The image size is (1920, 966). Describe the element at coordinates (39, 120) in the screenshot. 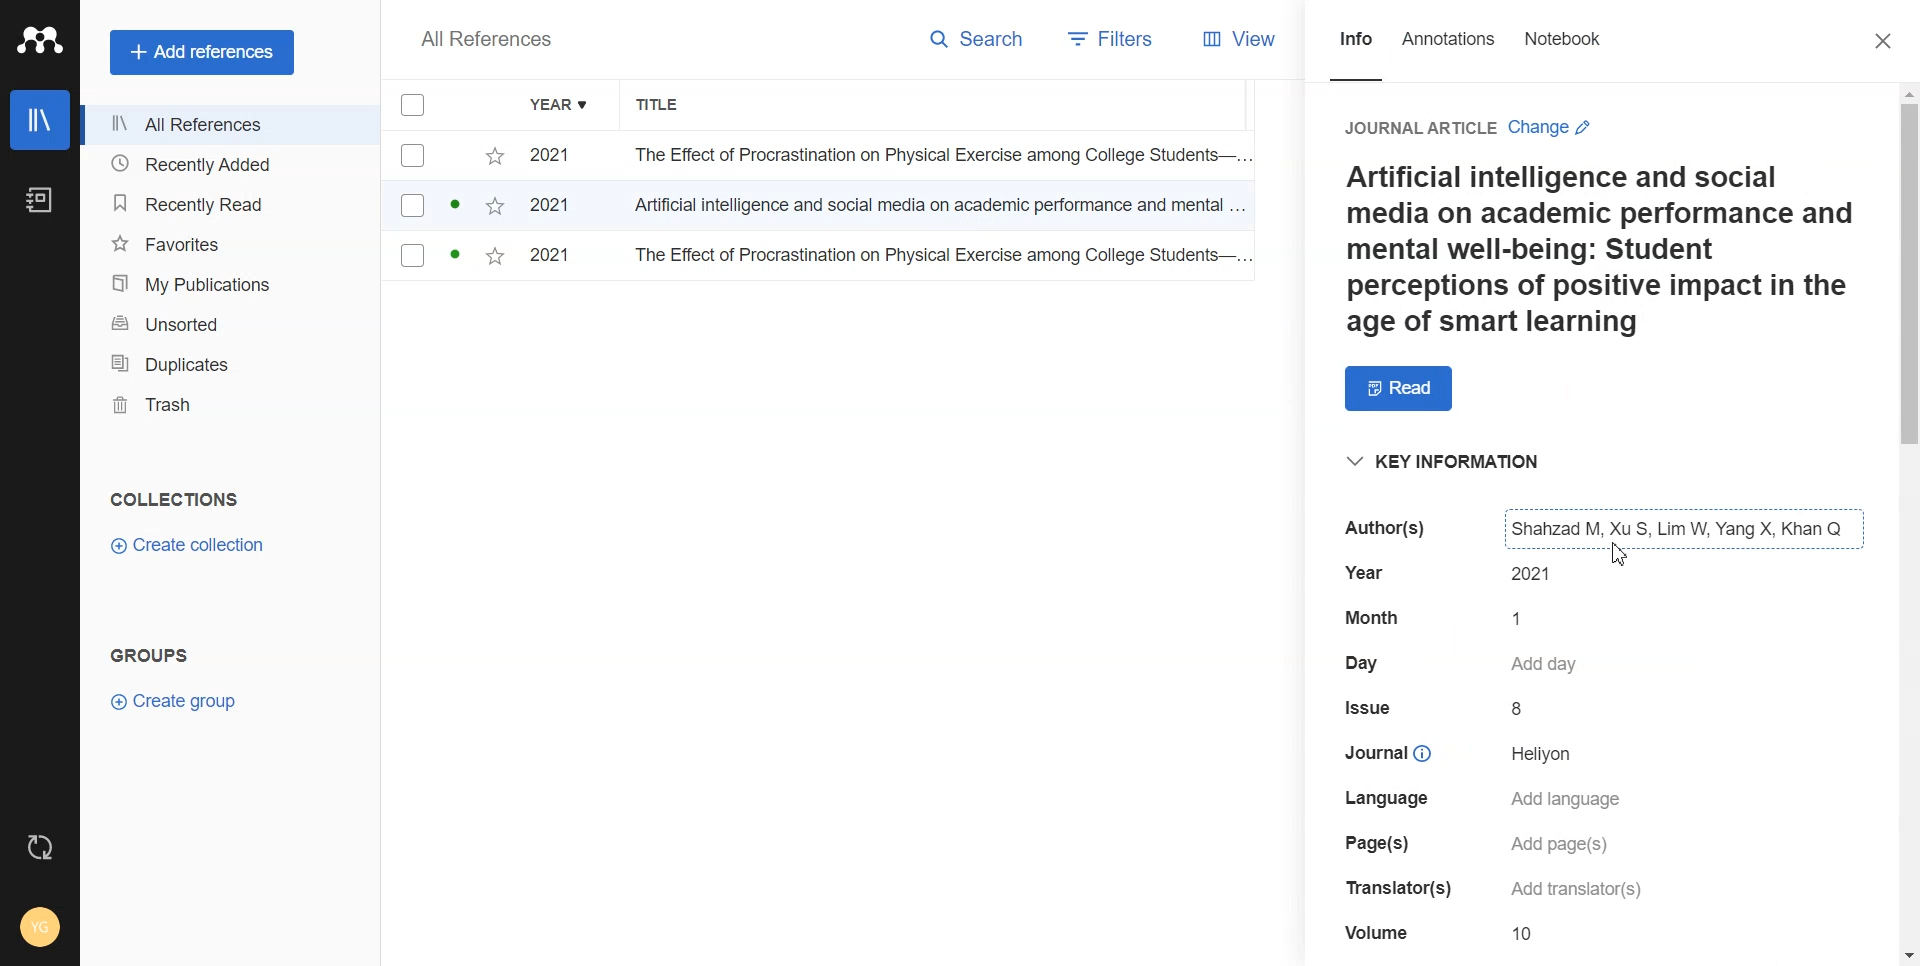

I see `Library` at that location.